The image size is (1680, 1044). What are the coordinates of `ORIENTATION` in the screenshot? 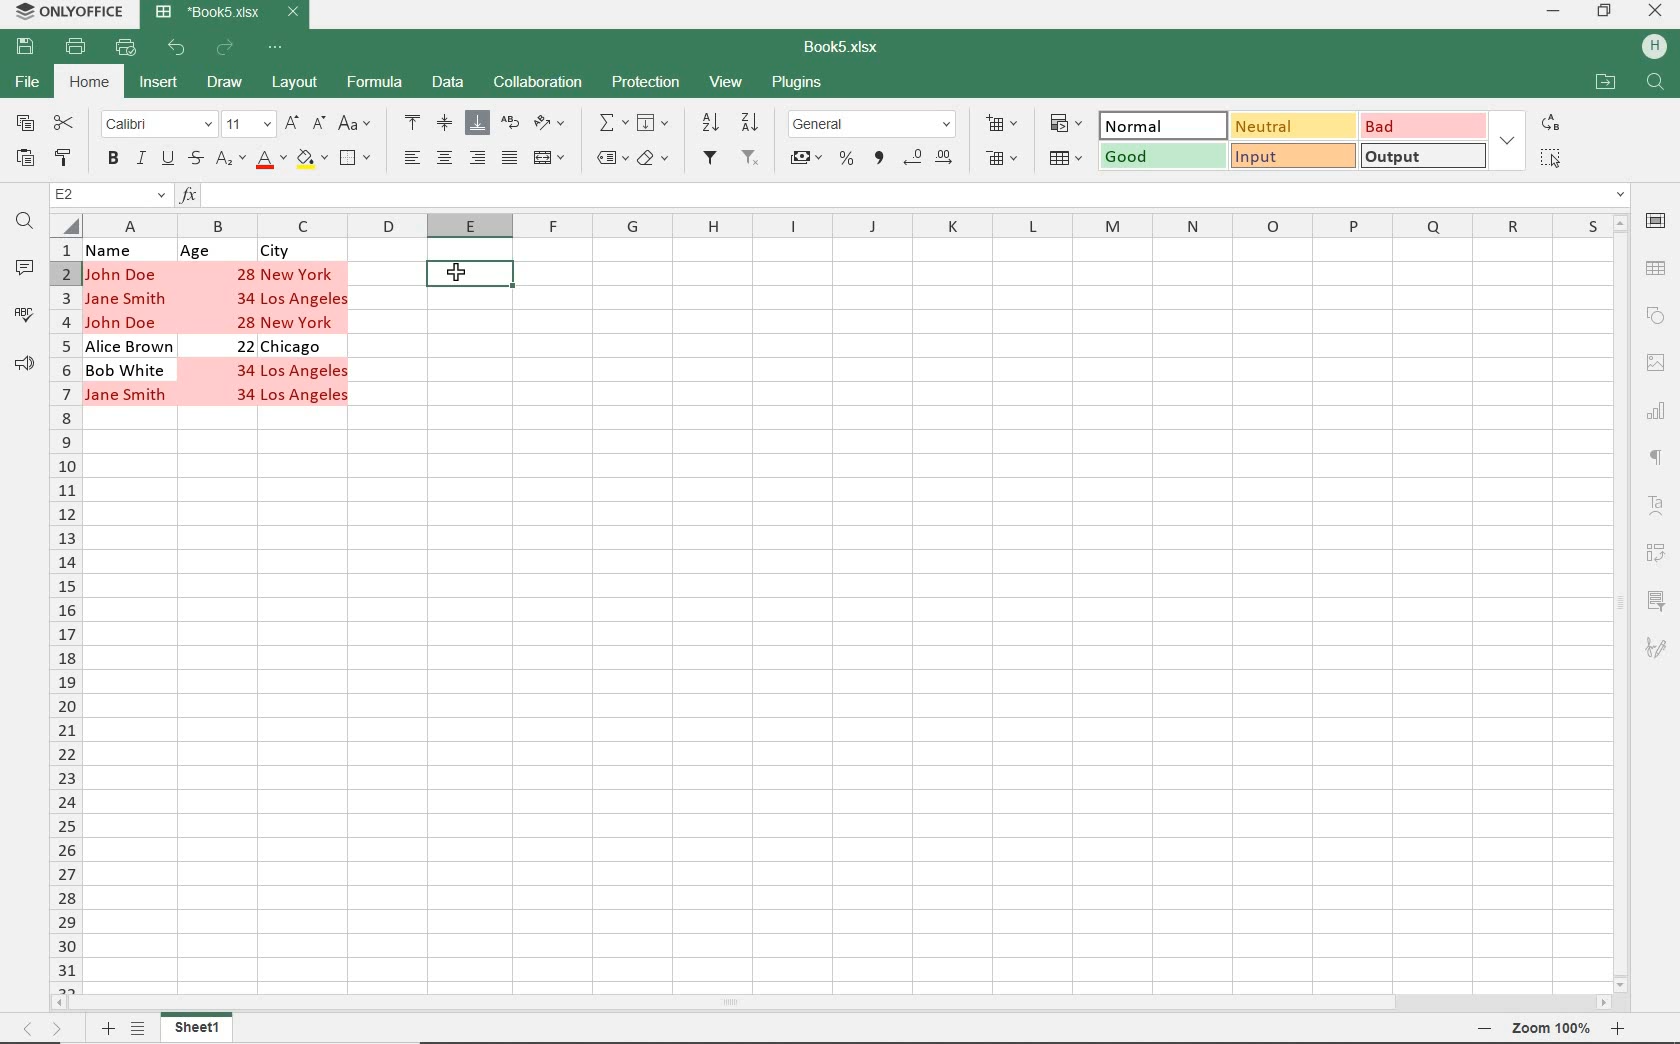 It's located at (555, 125).